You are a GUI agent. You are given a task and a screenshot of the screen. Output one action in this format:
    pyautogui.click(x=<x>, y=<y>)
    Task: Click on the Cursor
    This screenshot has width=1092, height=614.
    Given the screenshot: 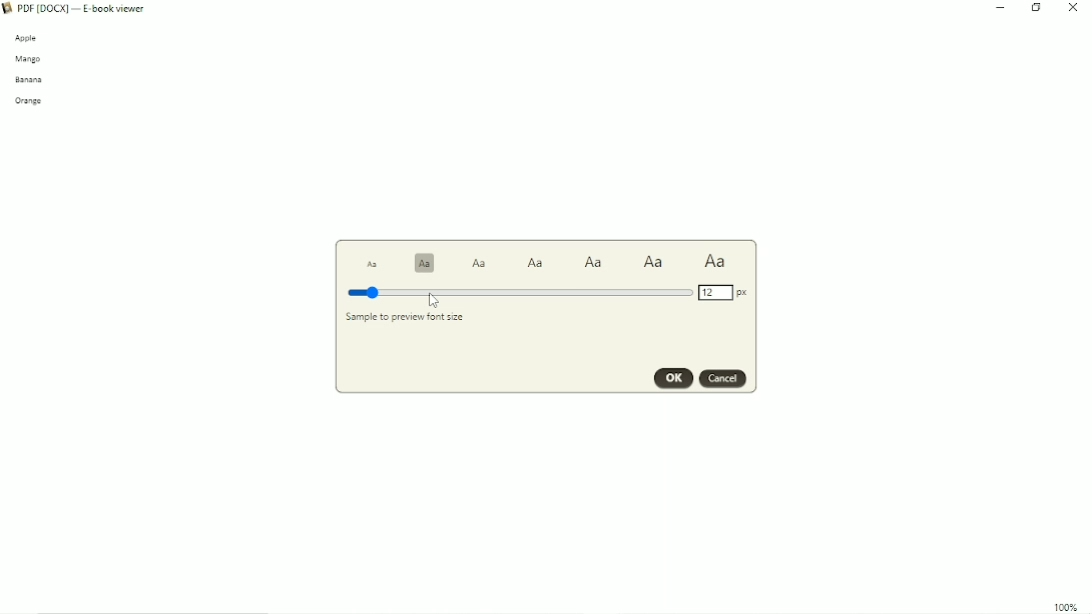 What is the action you would take?
    pyautogui.click(x=433, y=301)
    